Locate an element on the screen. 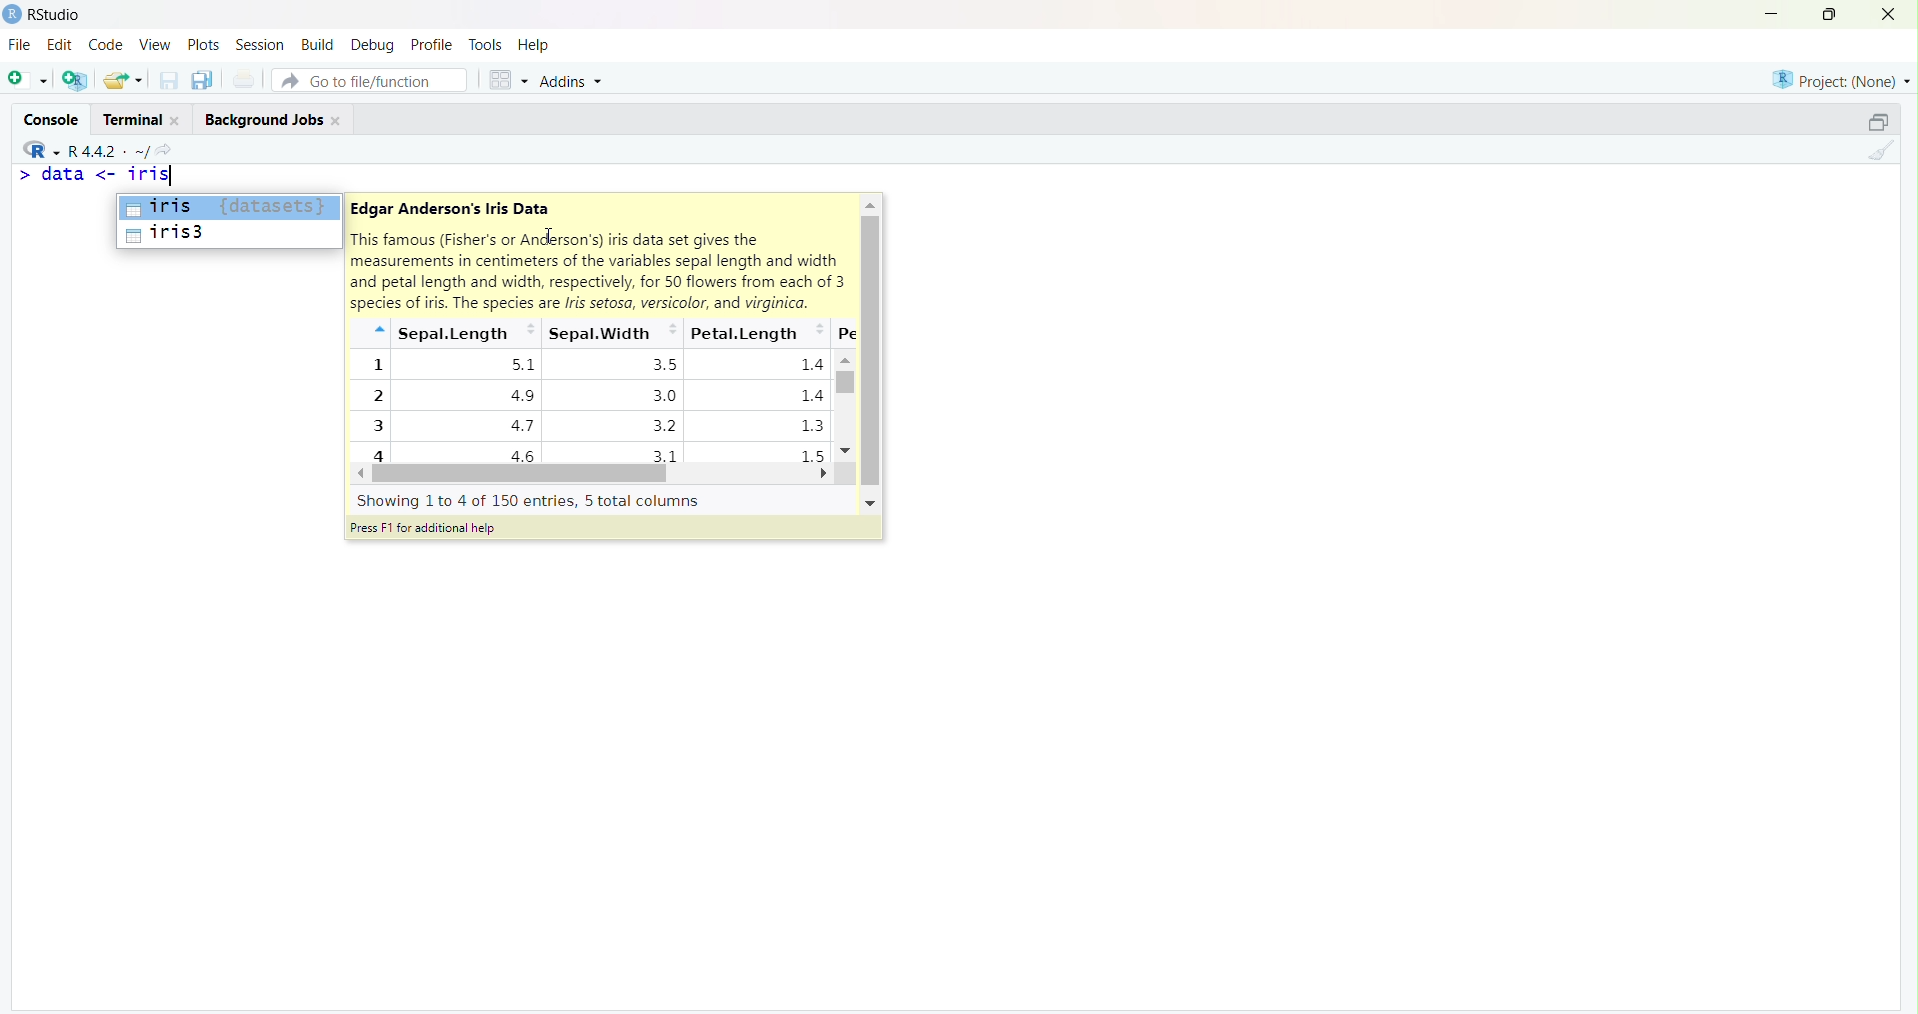 This screenshot has width=1918, height=1014. Open an existing file (Ctrl + O) is located at coordinates (125, 80).